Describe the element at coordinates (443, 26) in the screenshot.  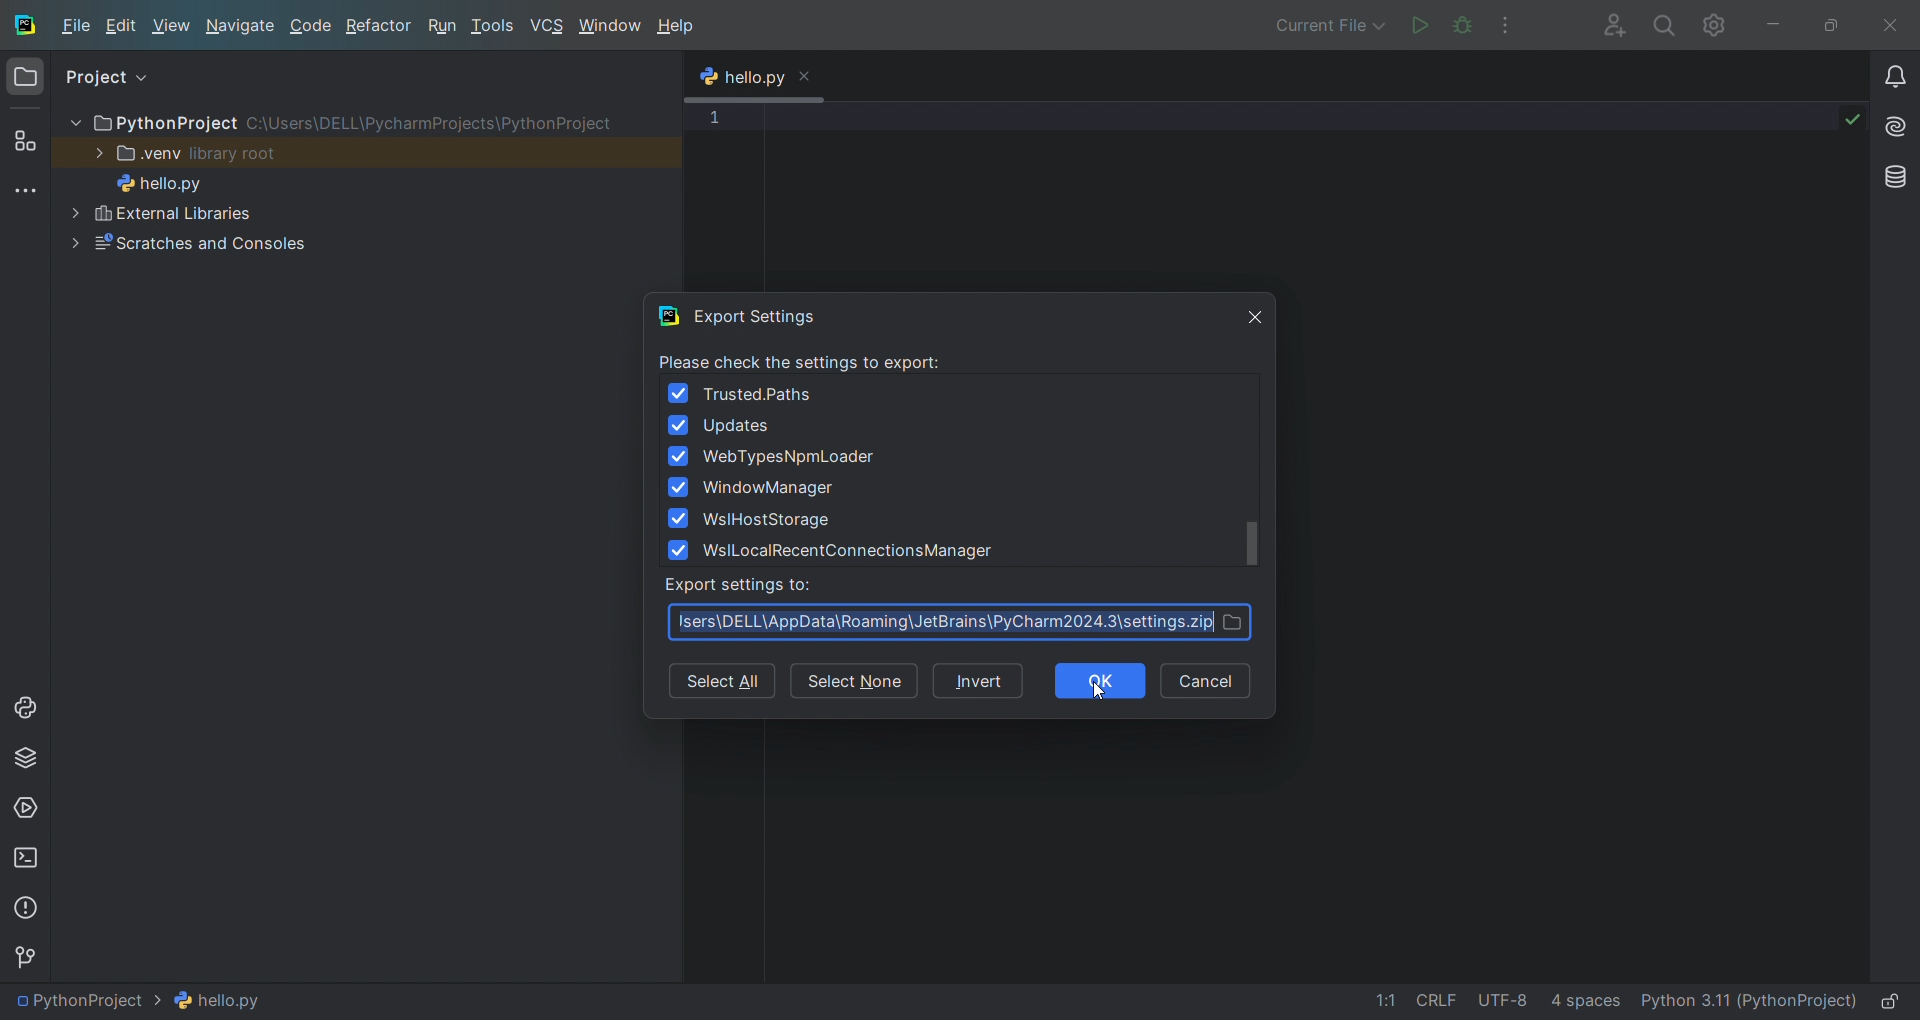
I see `run` at that location.